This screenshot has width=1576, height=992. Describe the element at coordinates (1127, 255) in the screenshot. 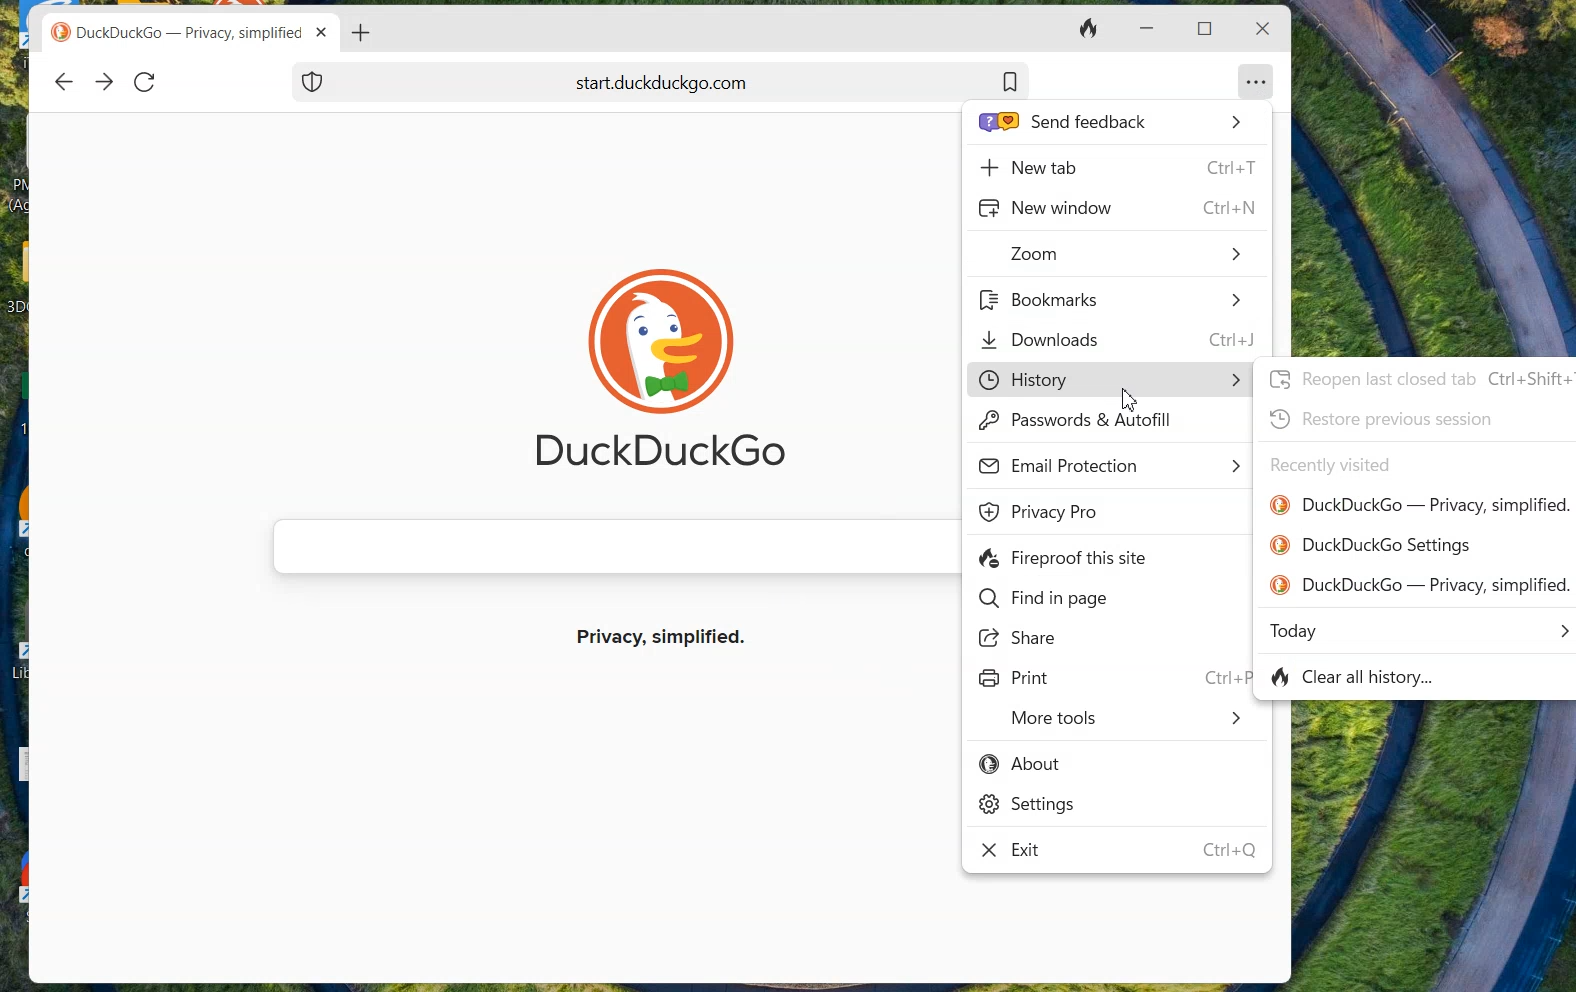

I see `Zoom` at that location.